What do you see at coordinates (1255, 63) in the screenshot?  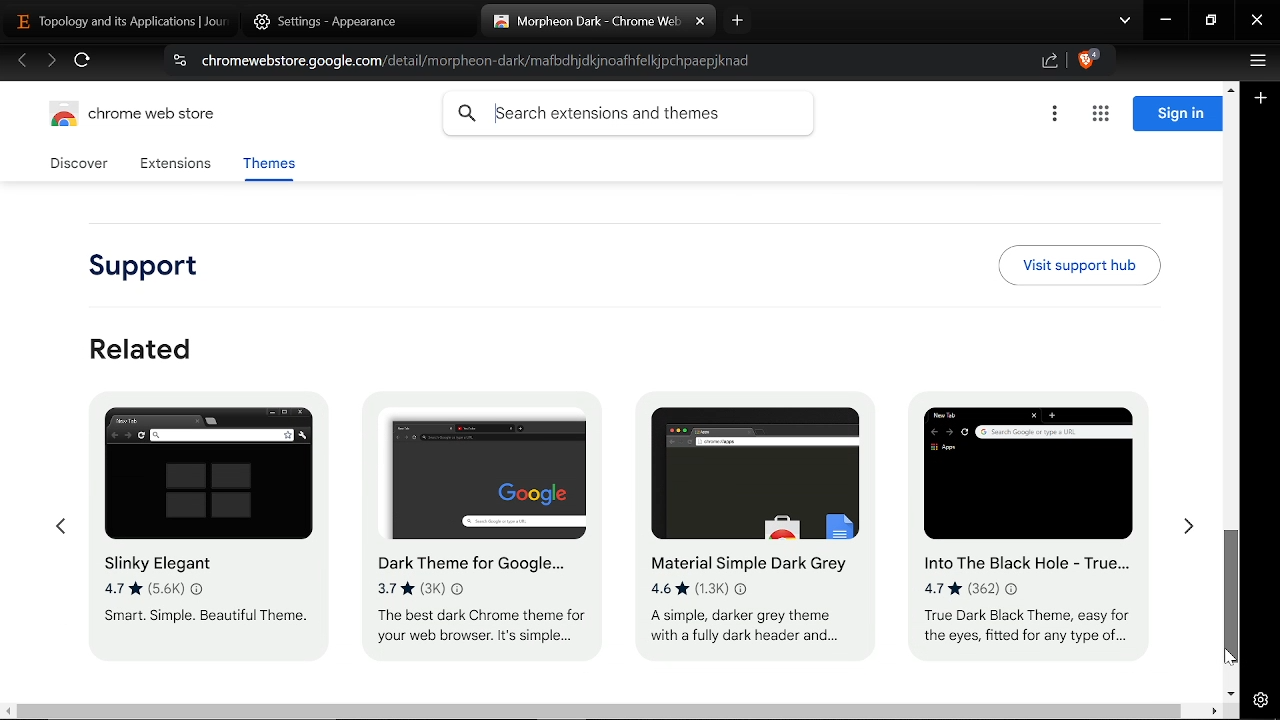 I see `Customize and control brave` at bounding box center [1255, 63].